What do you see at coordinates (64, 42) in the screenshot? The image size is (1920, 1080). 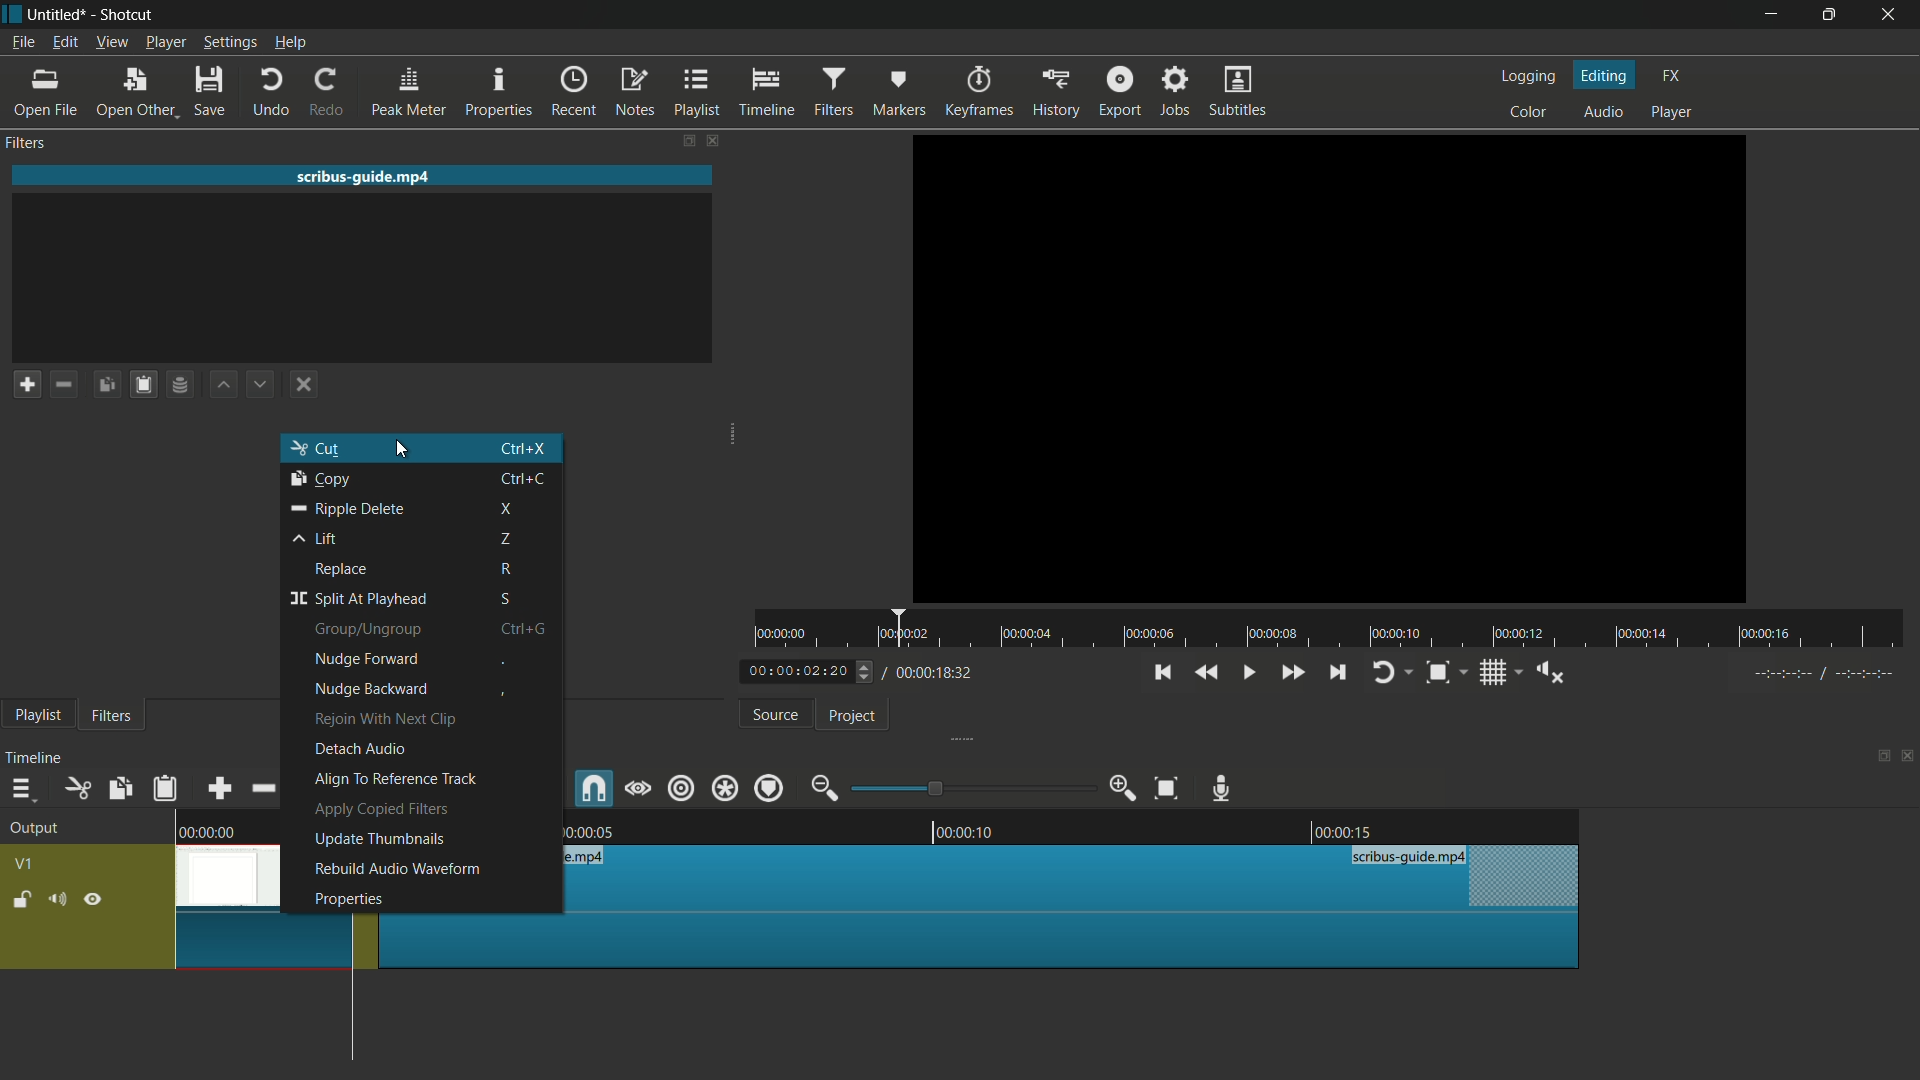 I see `edit menu` at bounding box center [64, 42].